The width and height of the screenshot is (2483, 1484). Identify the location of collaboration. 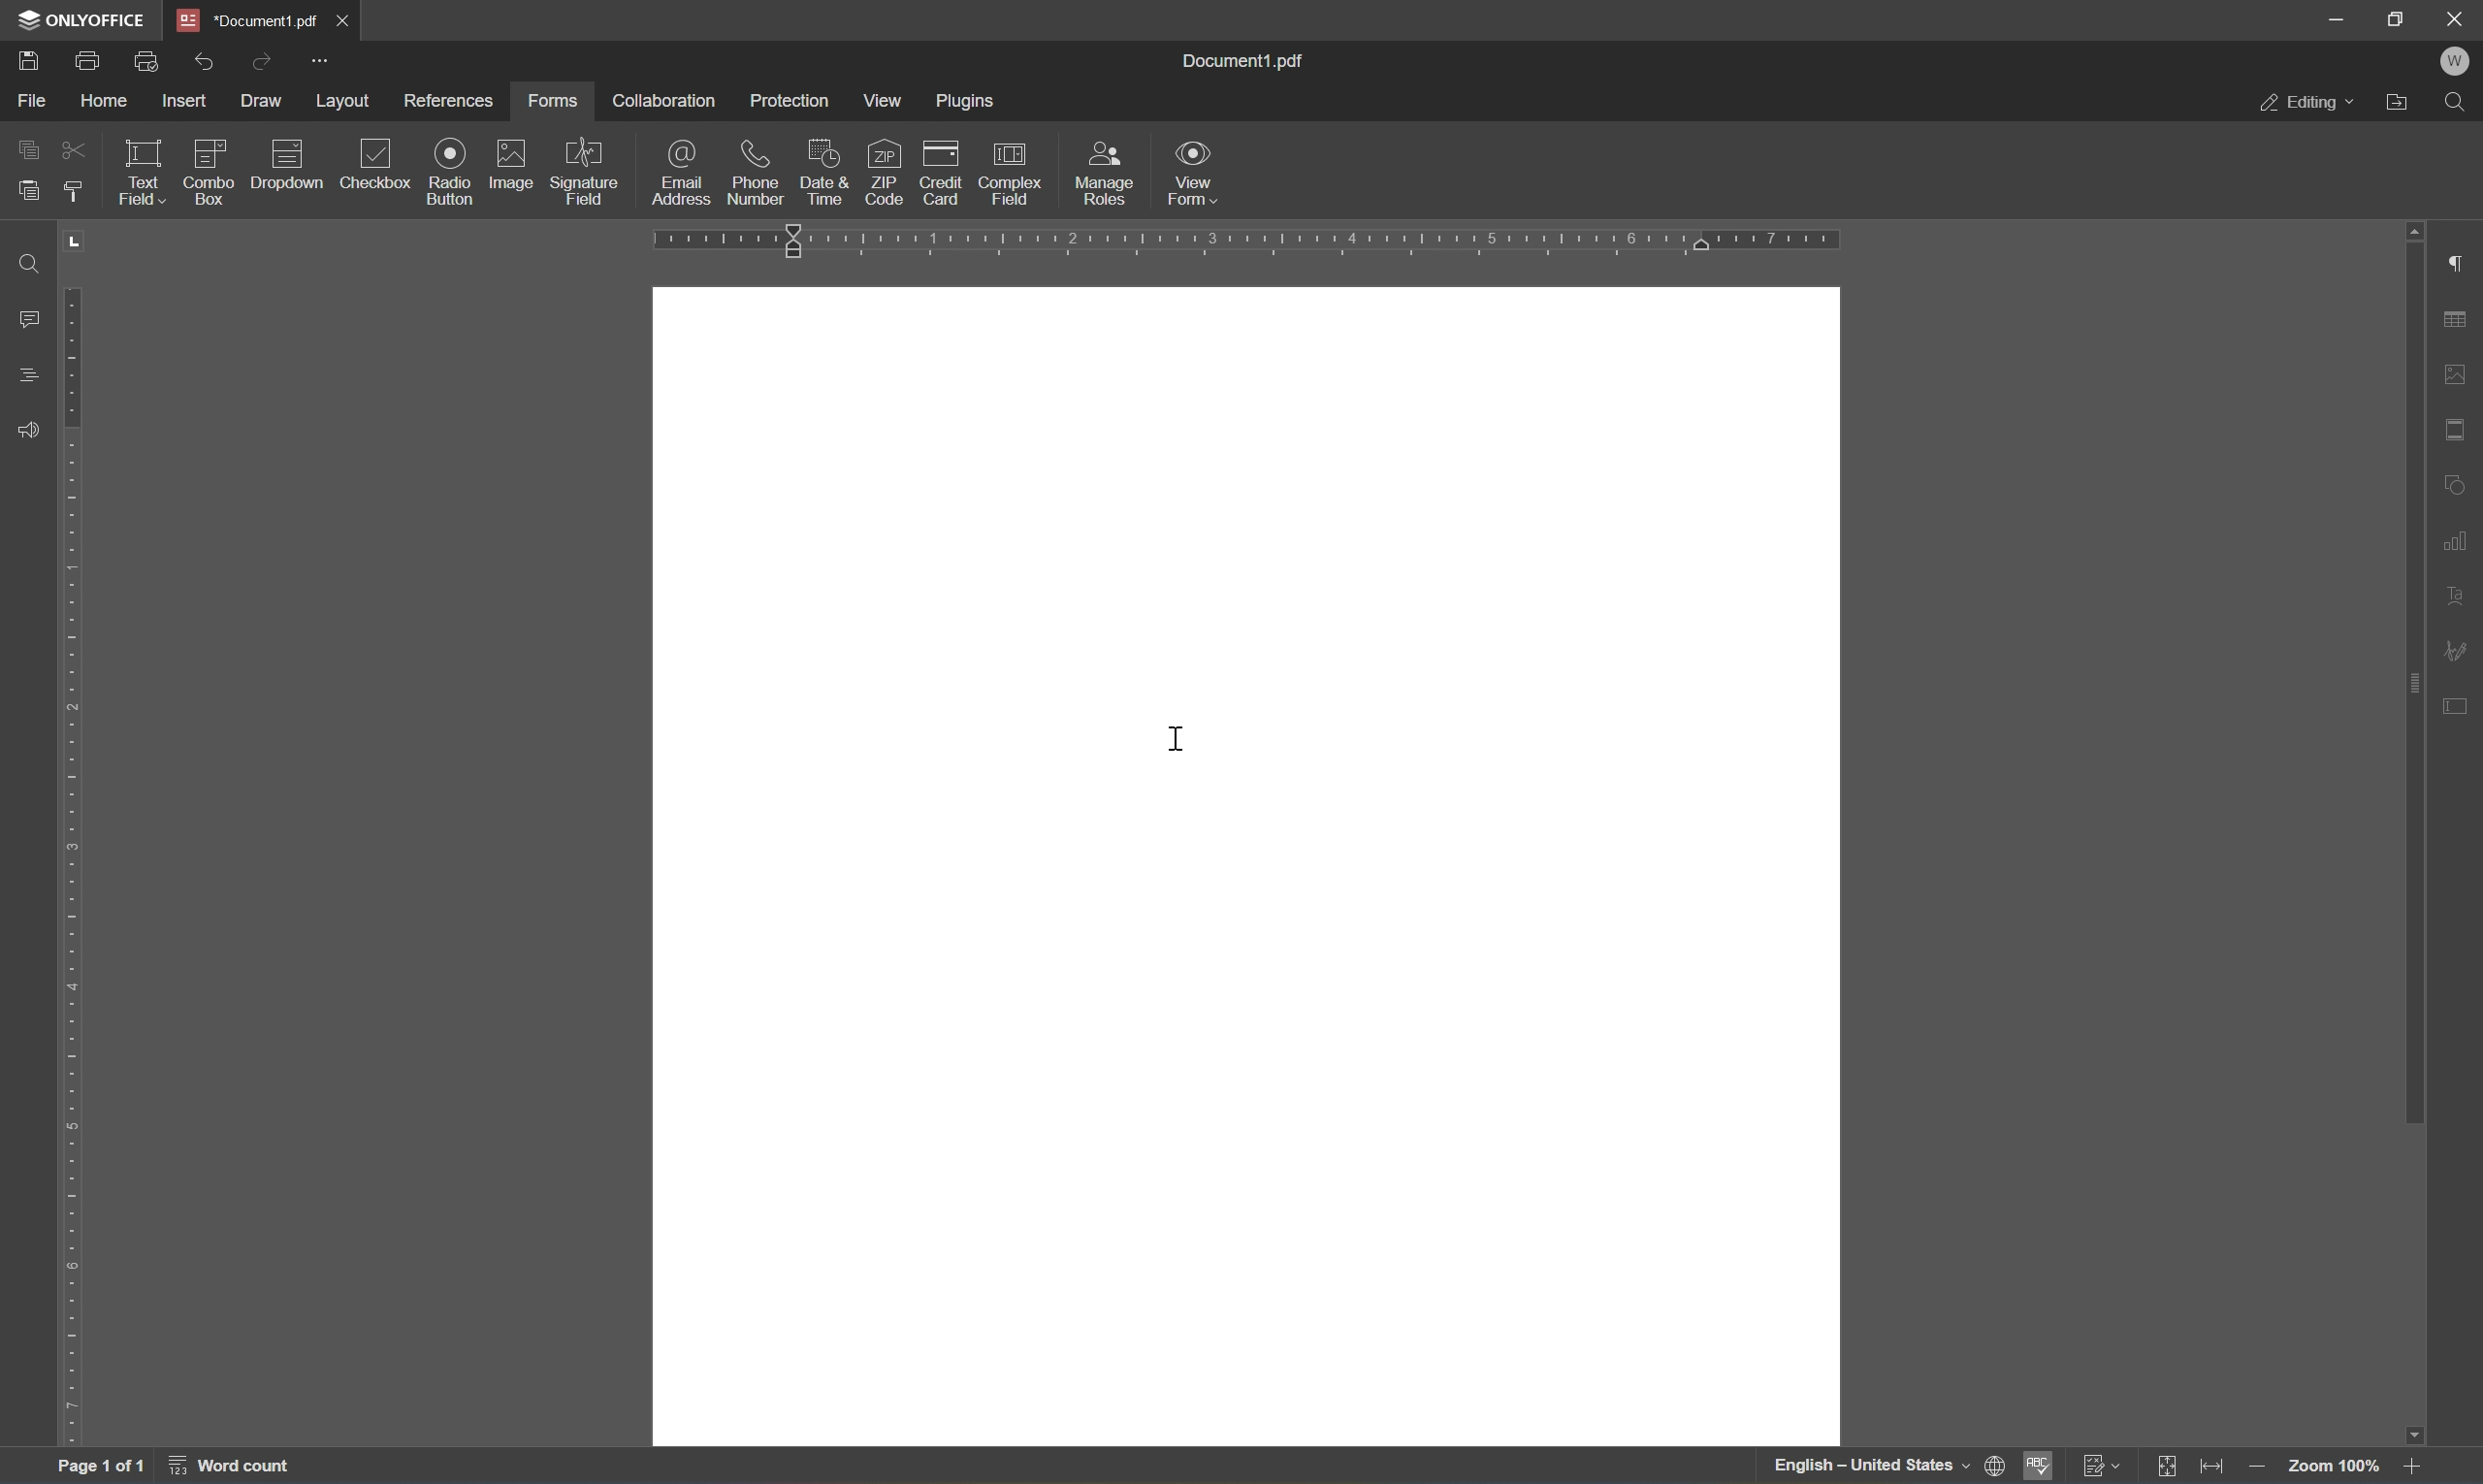
(669, 99).